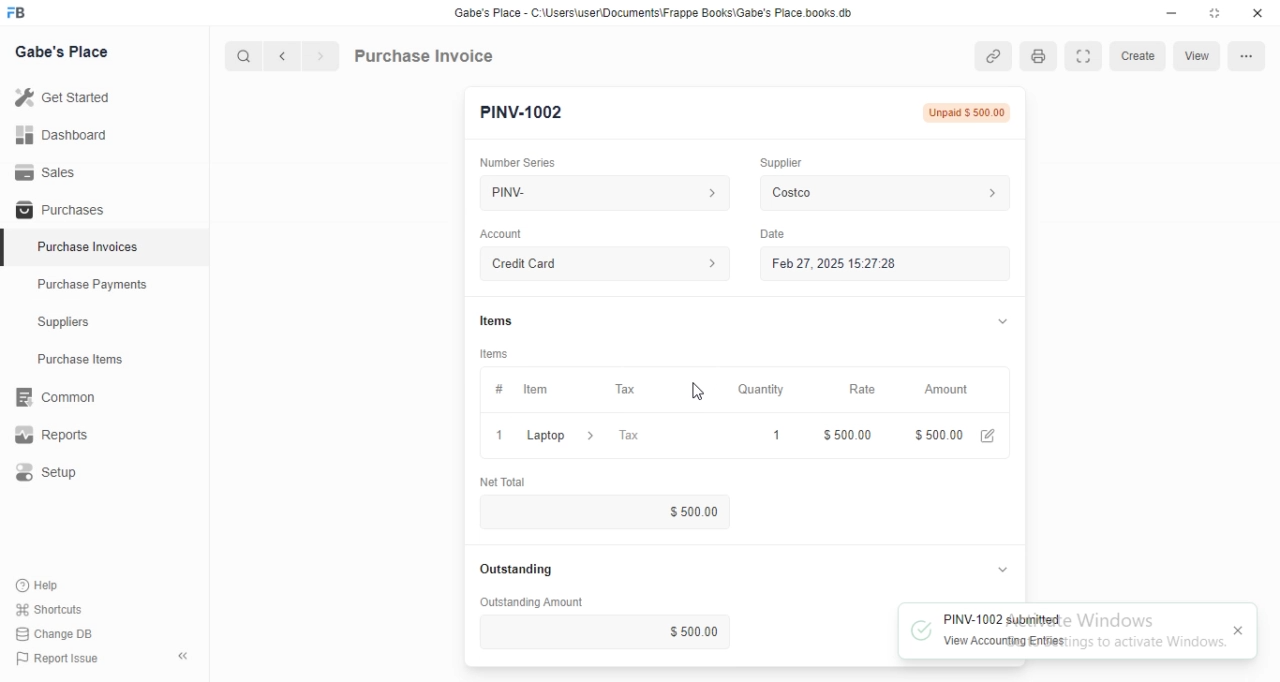  Describe the element at coordinates (841, 435) in the screenshot. I see `$ 500.00` at that location.